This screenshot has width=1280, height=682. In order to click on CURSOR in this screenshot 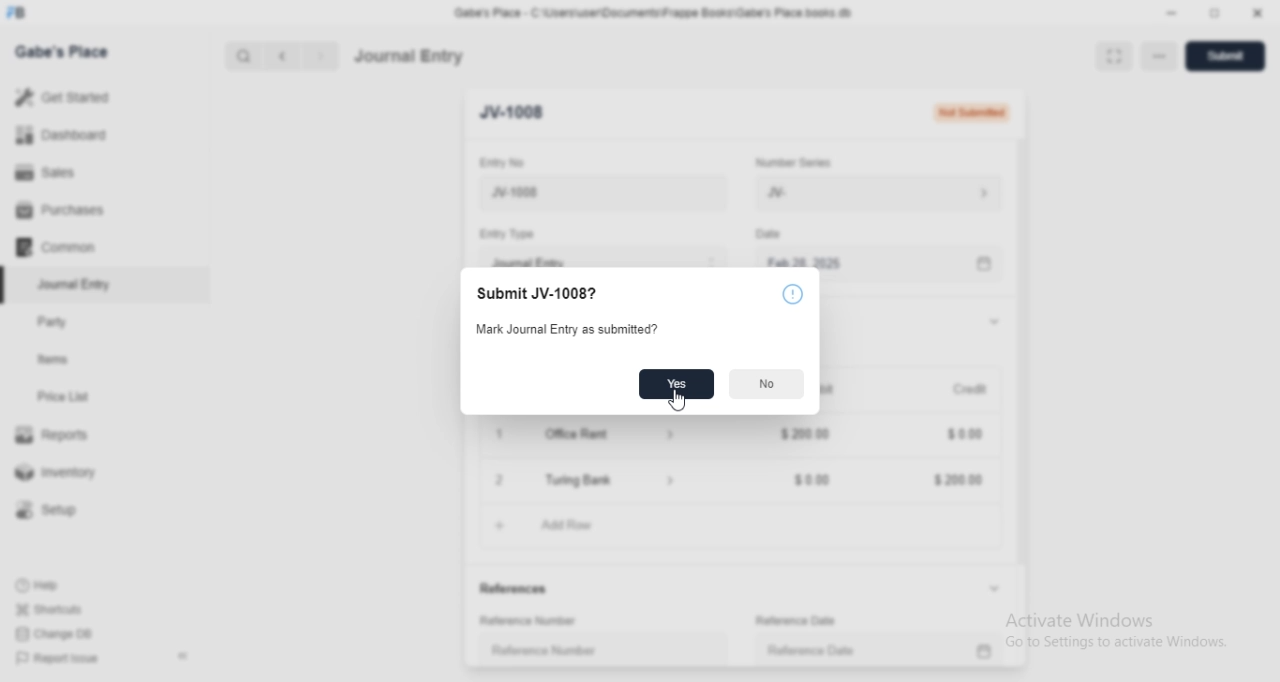, I will do `click(682, 404)`.